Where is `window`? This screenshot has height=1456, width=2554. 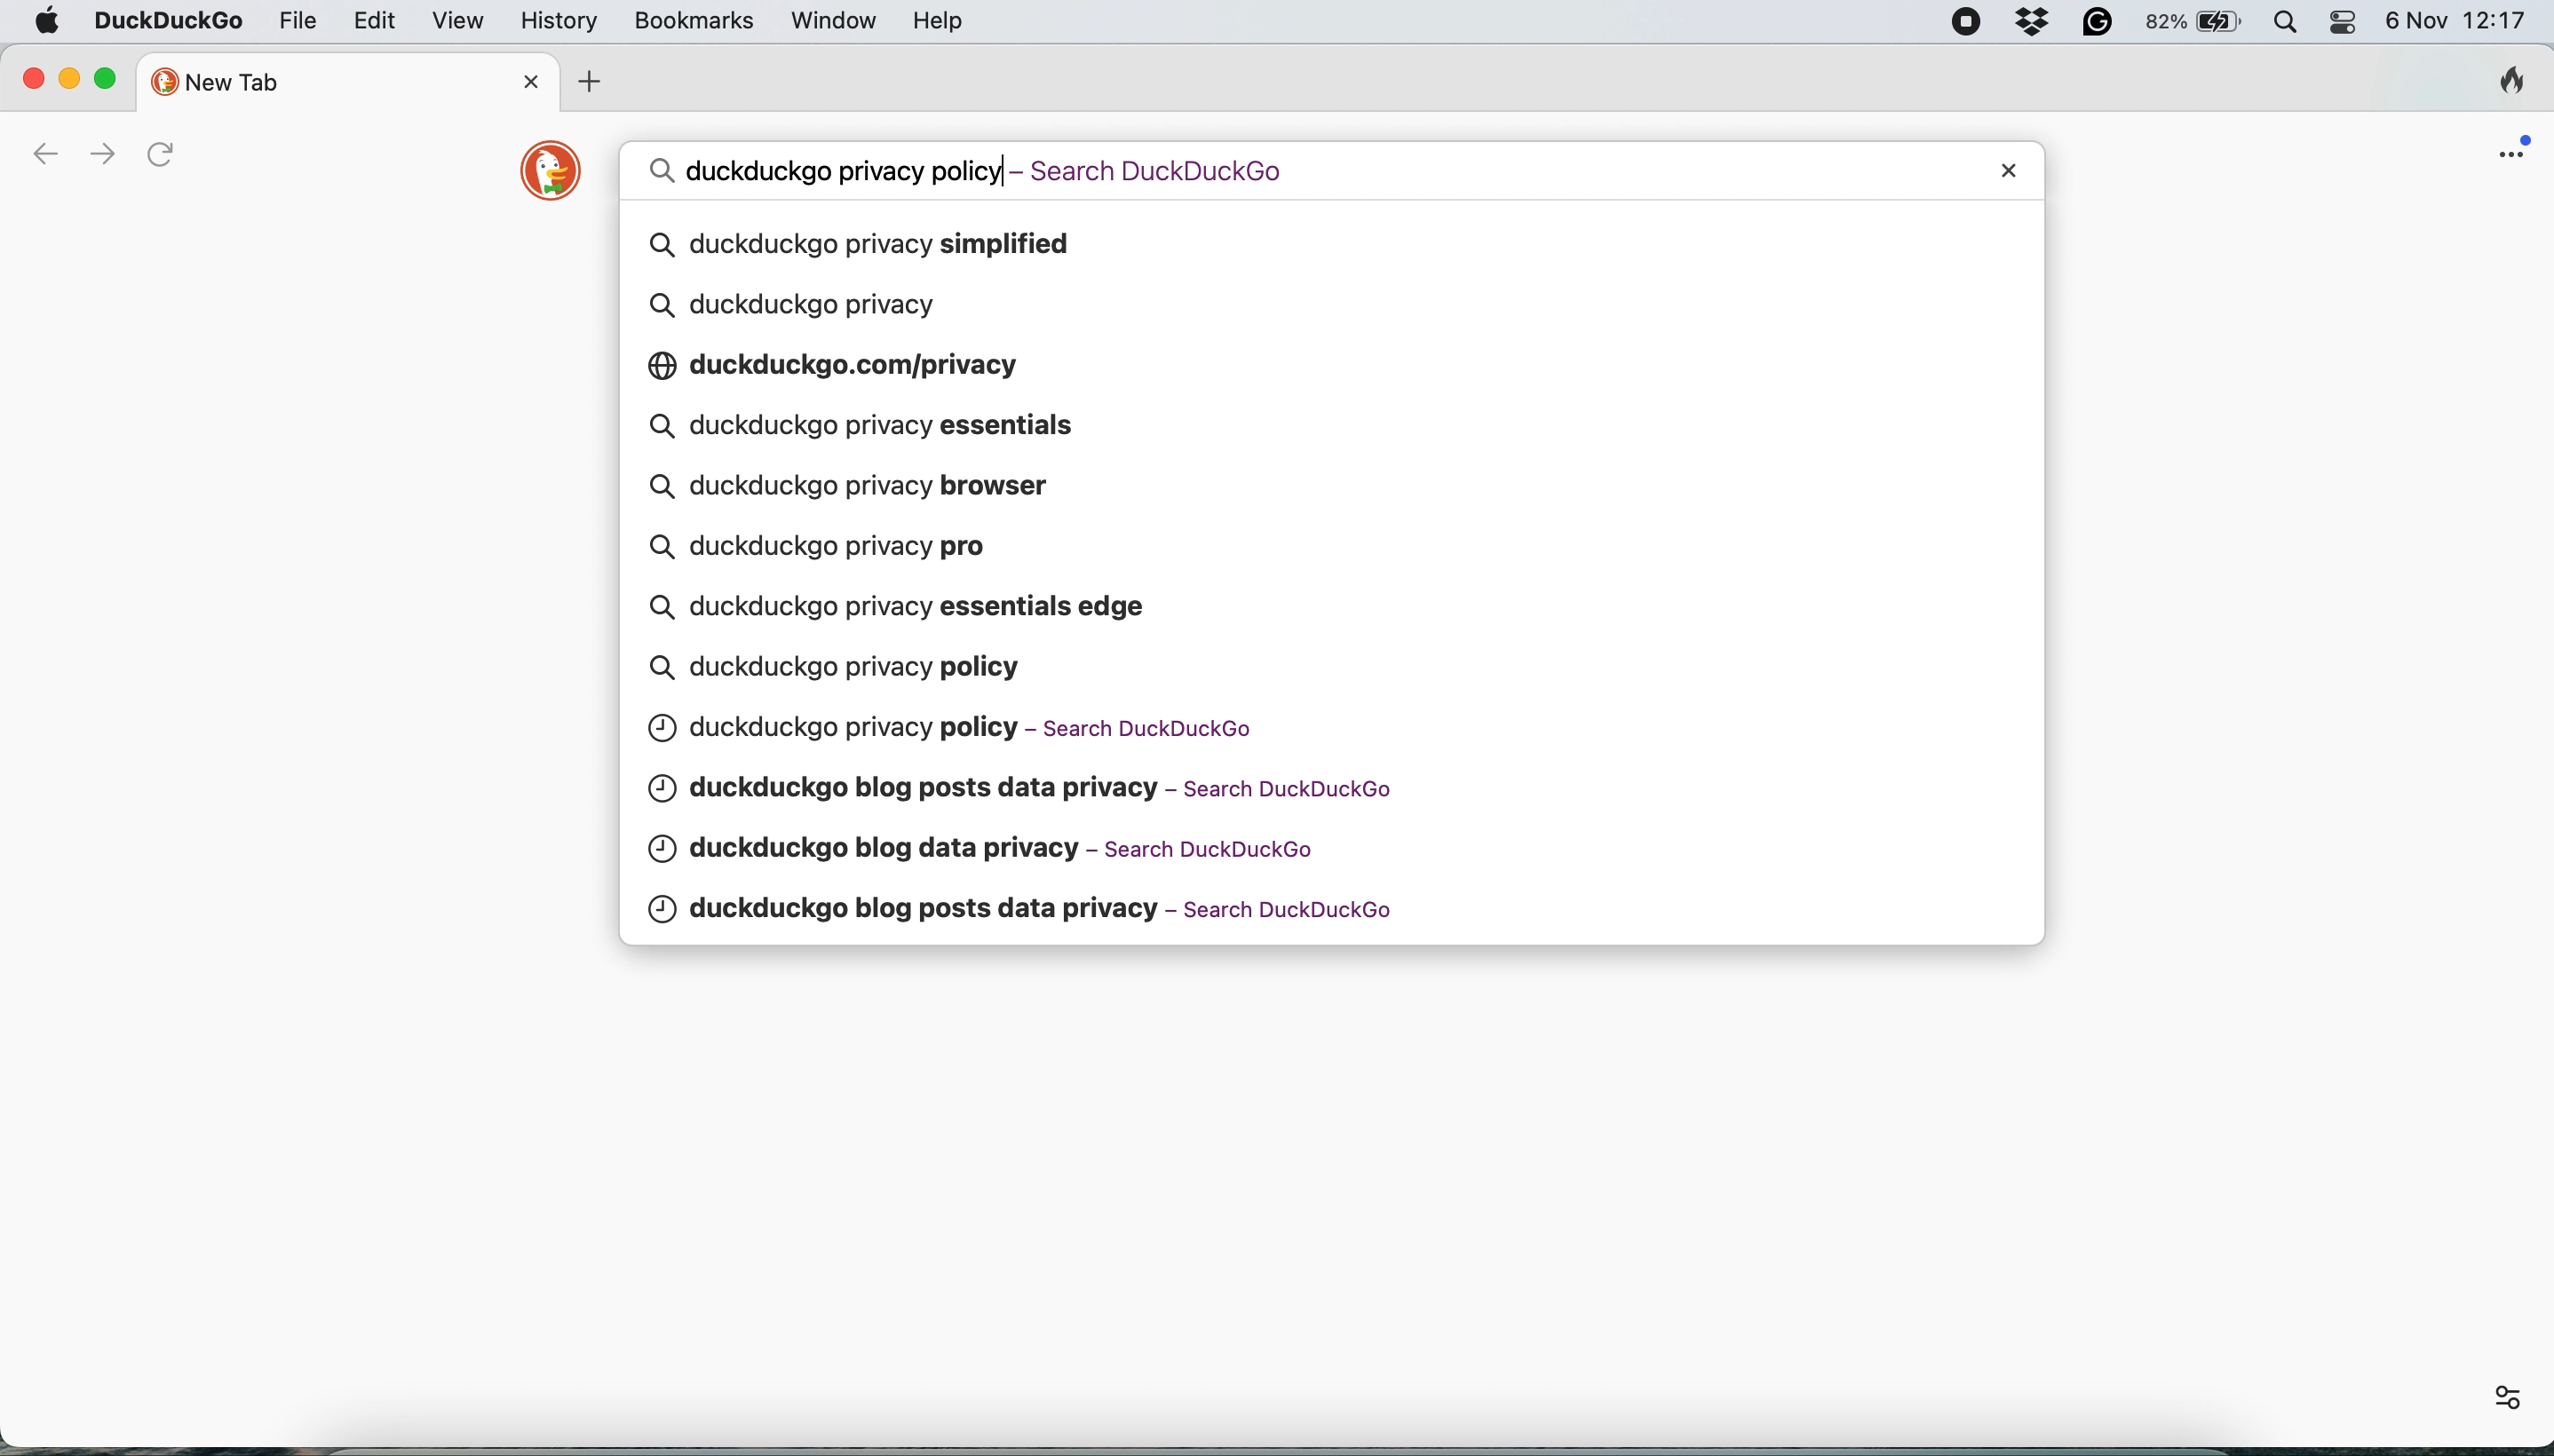
window is located at coordinates (834, 20).